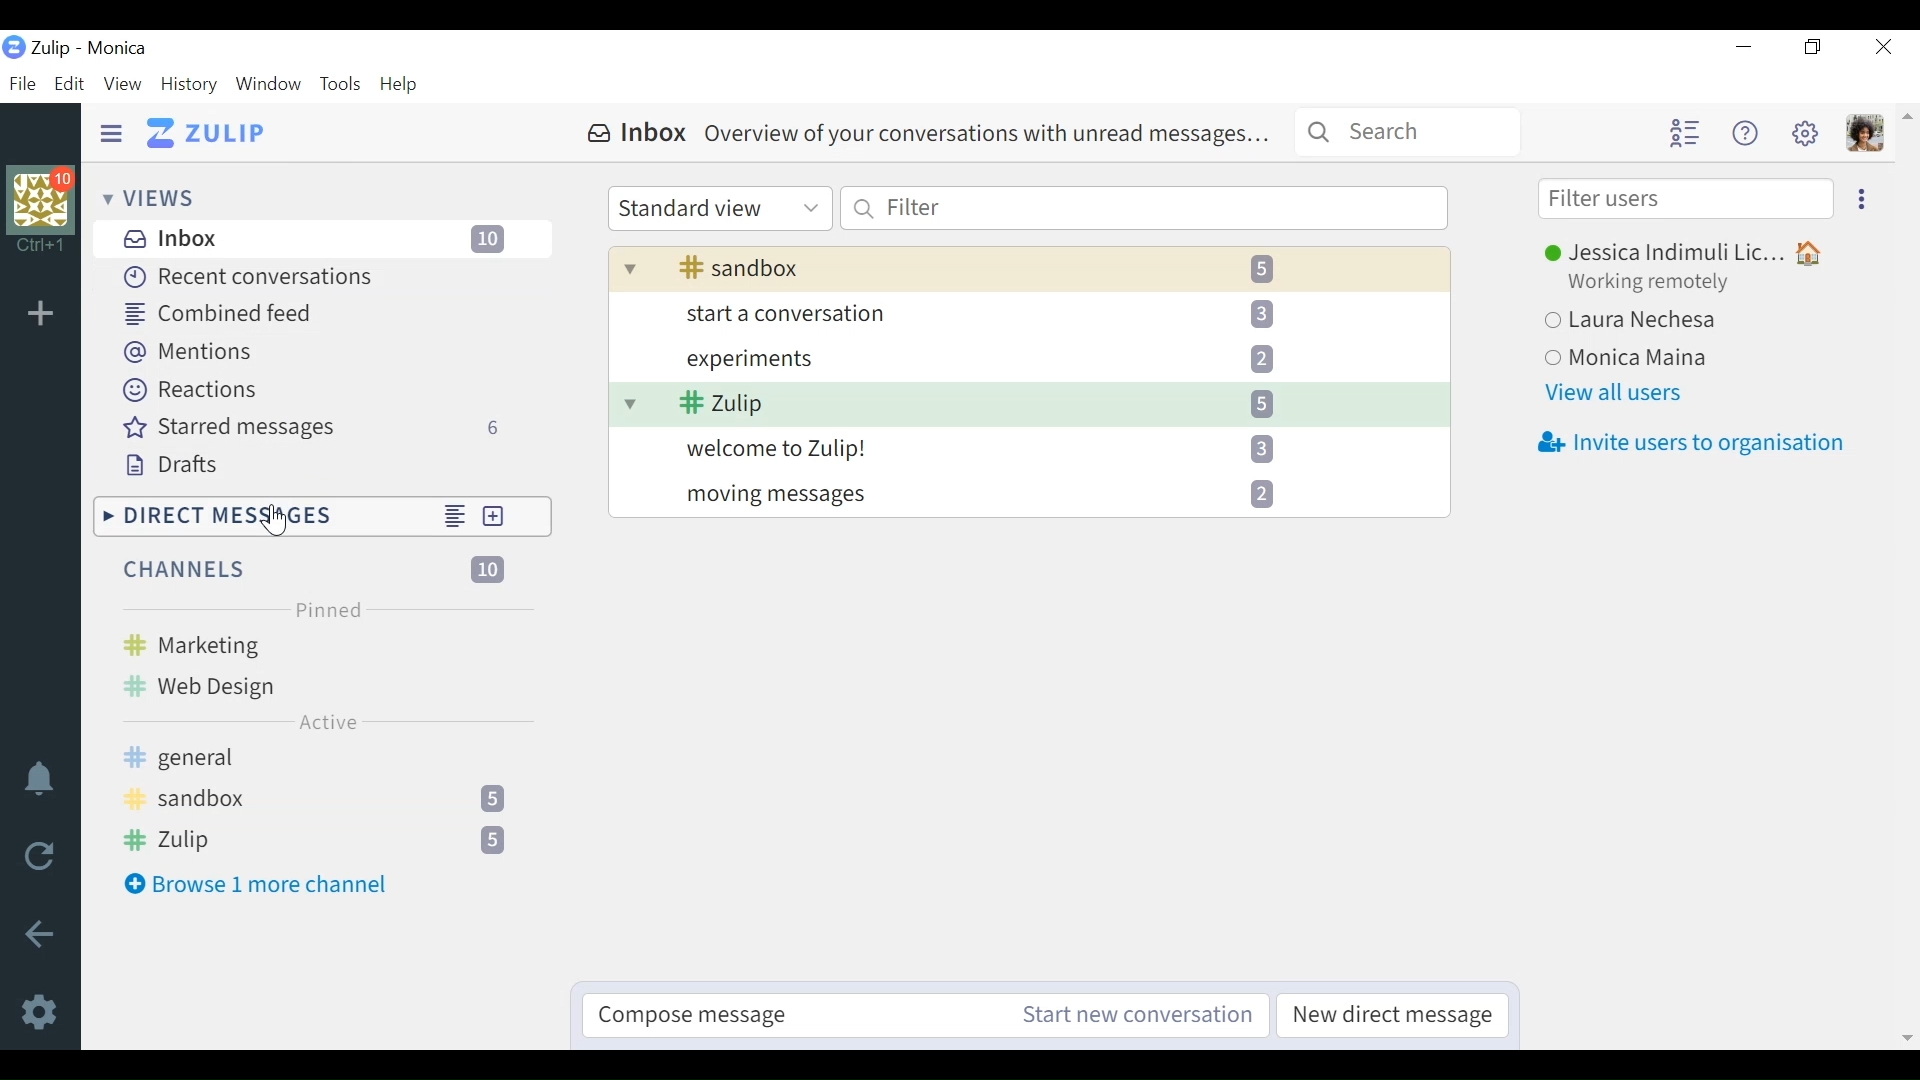 The width and height of the screenshot is (1920, 1080). What do you see at coordinates (1143, 208) in the screenshot?
I see `Filter` at bounding box center [1143, 208].